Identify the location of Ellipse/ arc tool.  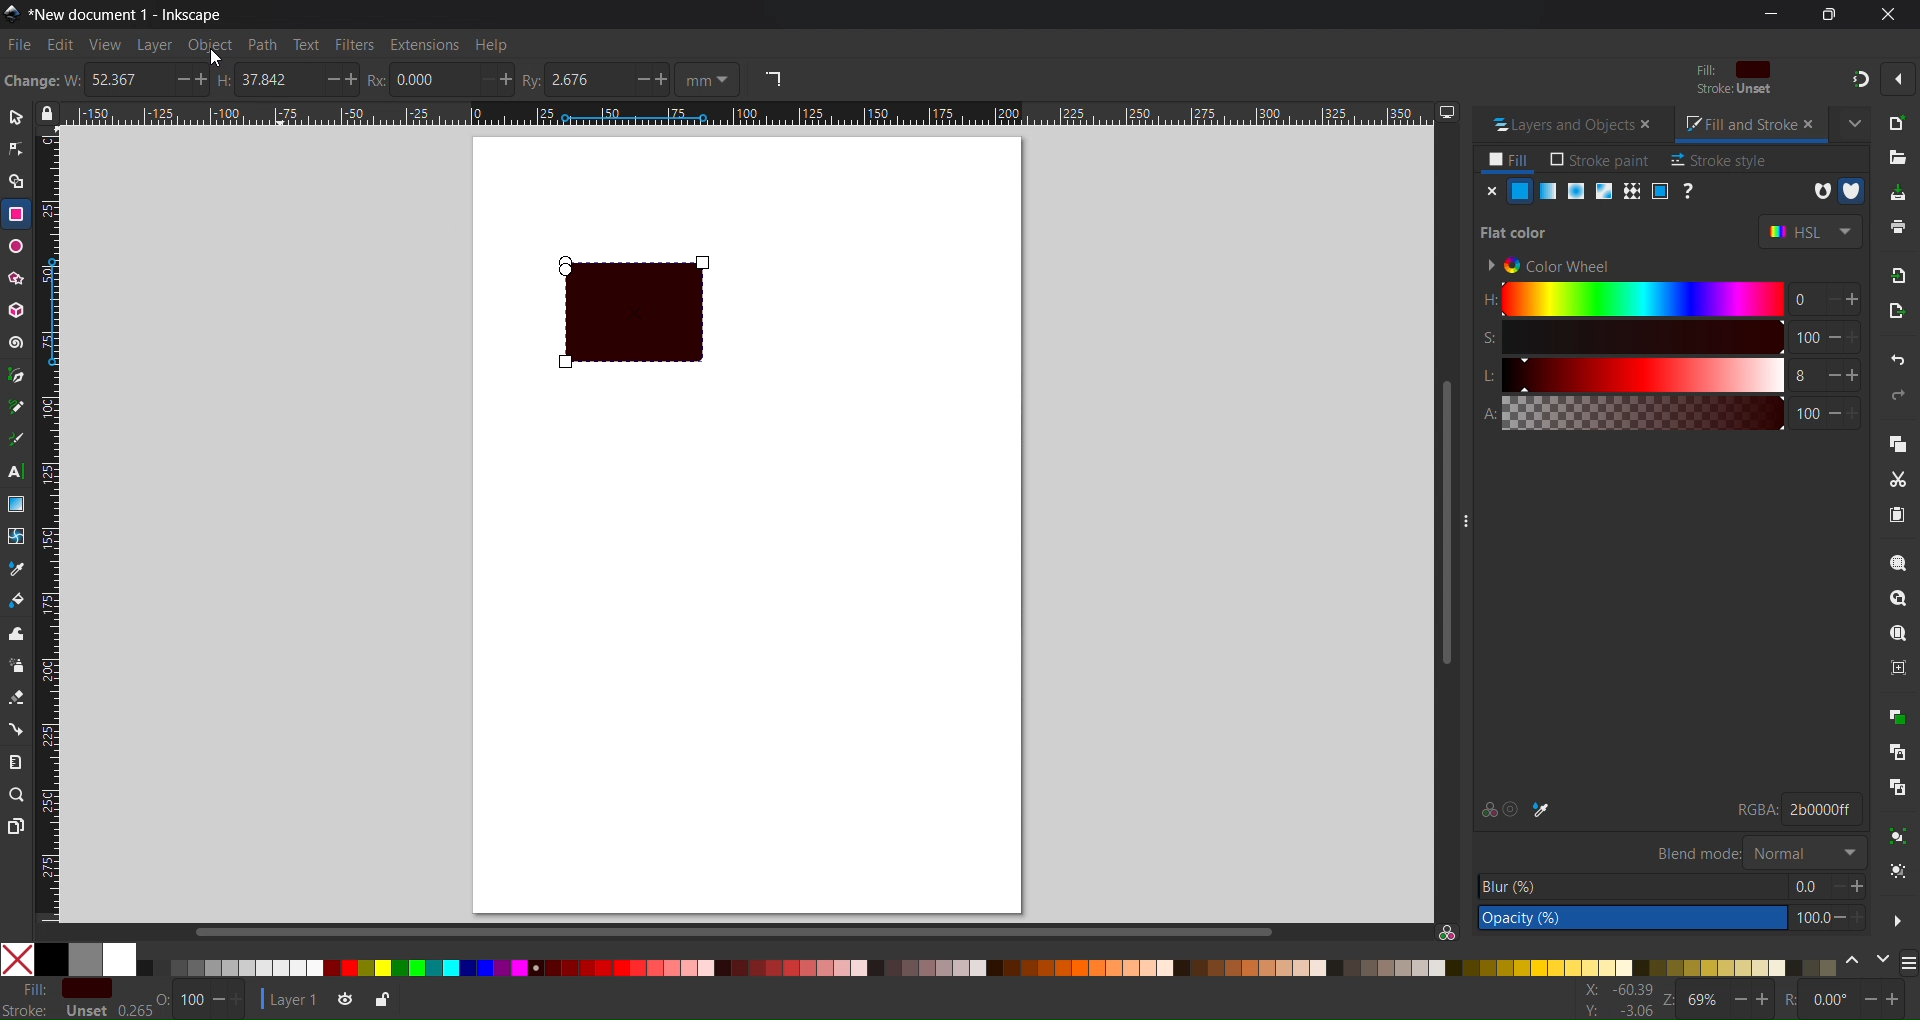
(17, 246).